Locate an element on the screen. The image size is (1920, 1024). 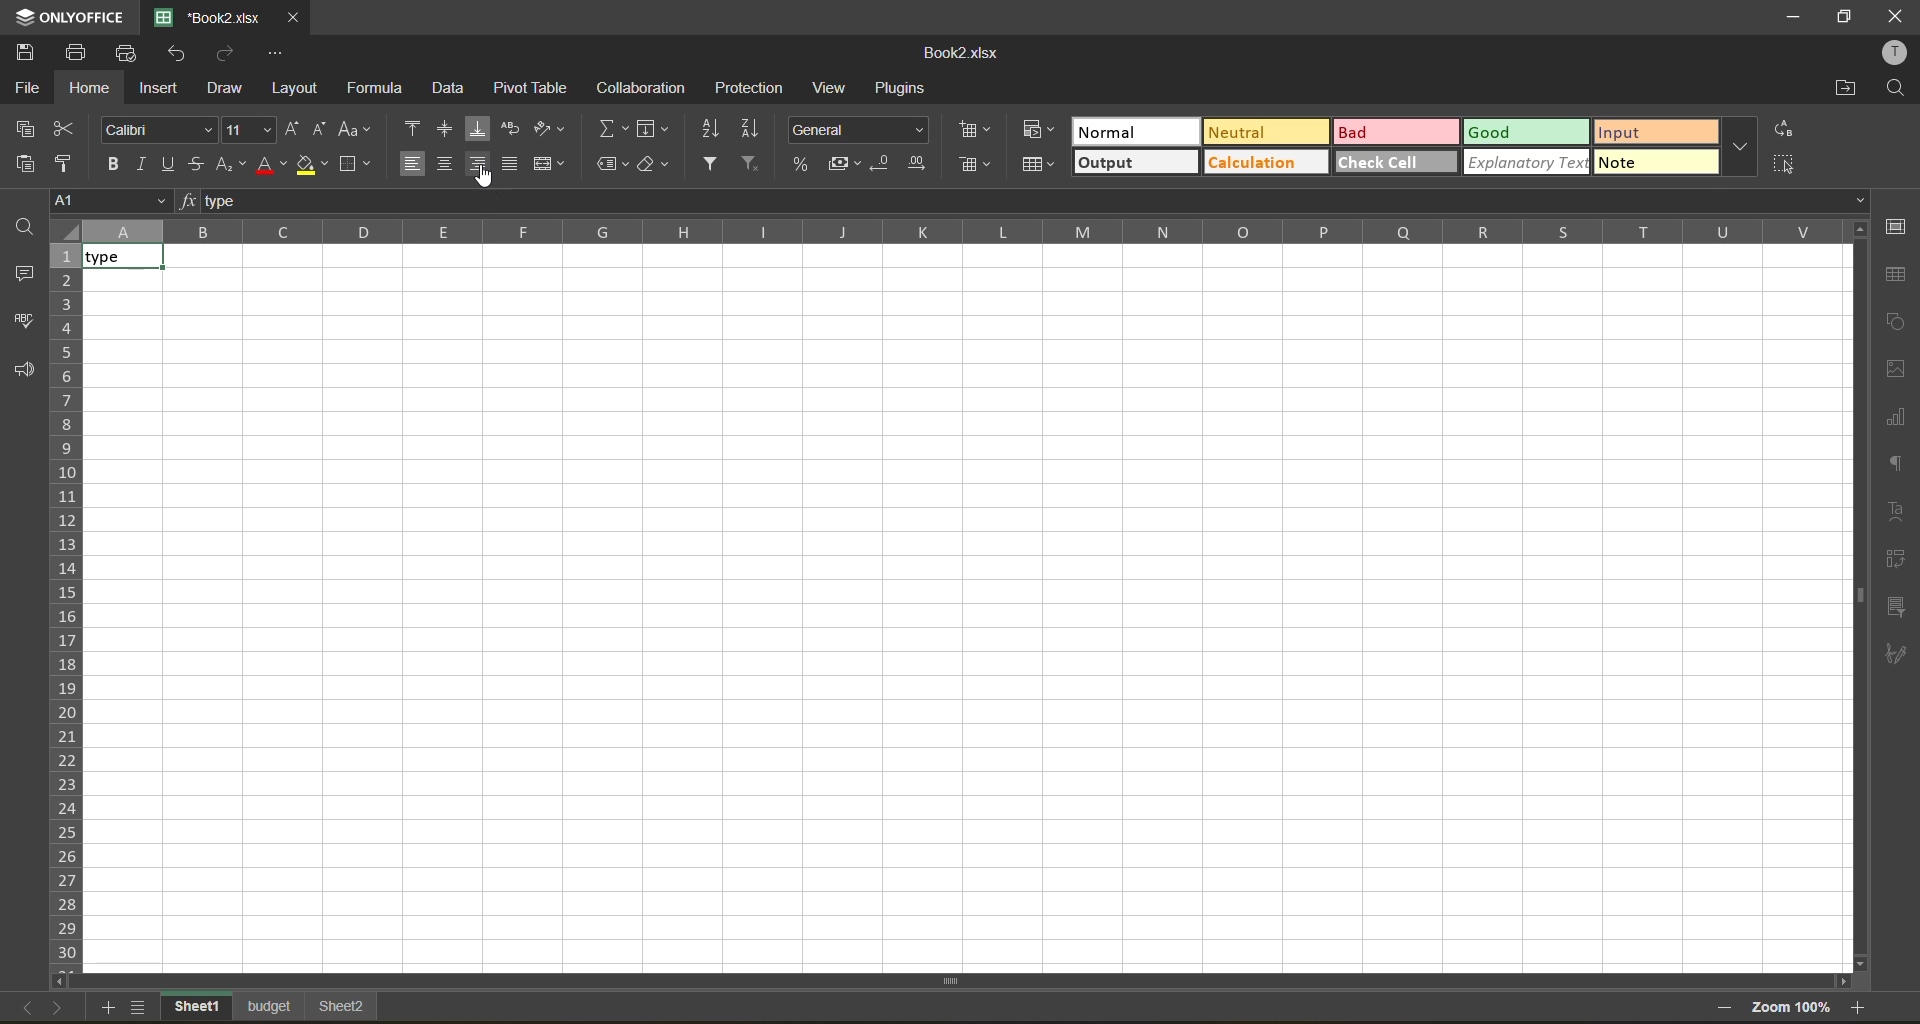
save is located at coordinates (33, 53).